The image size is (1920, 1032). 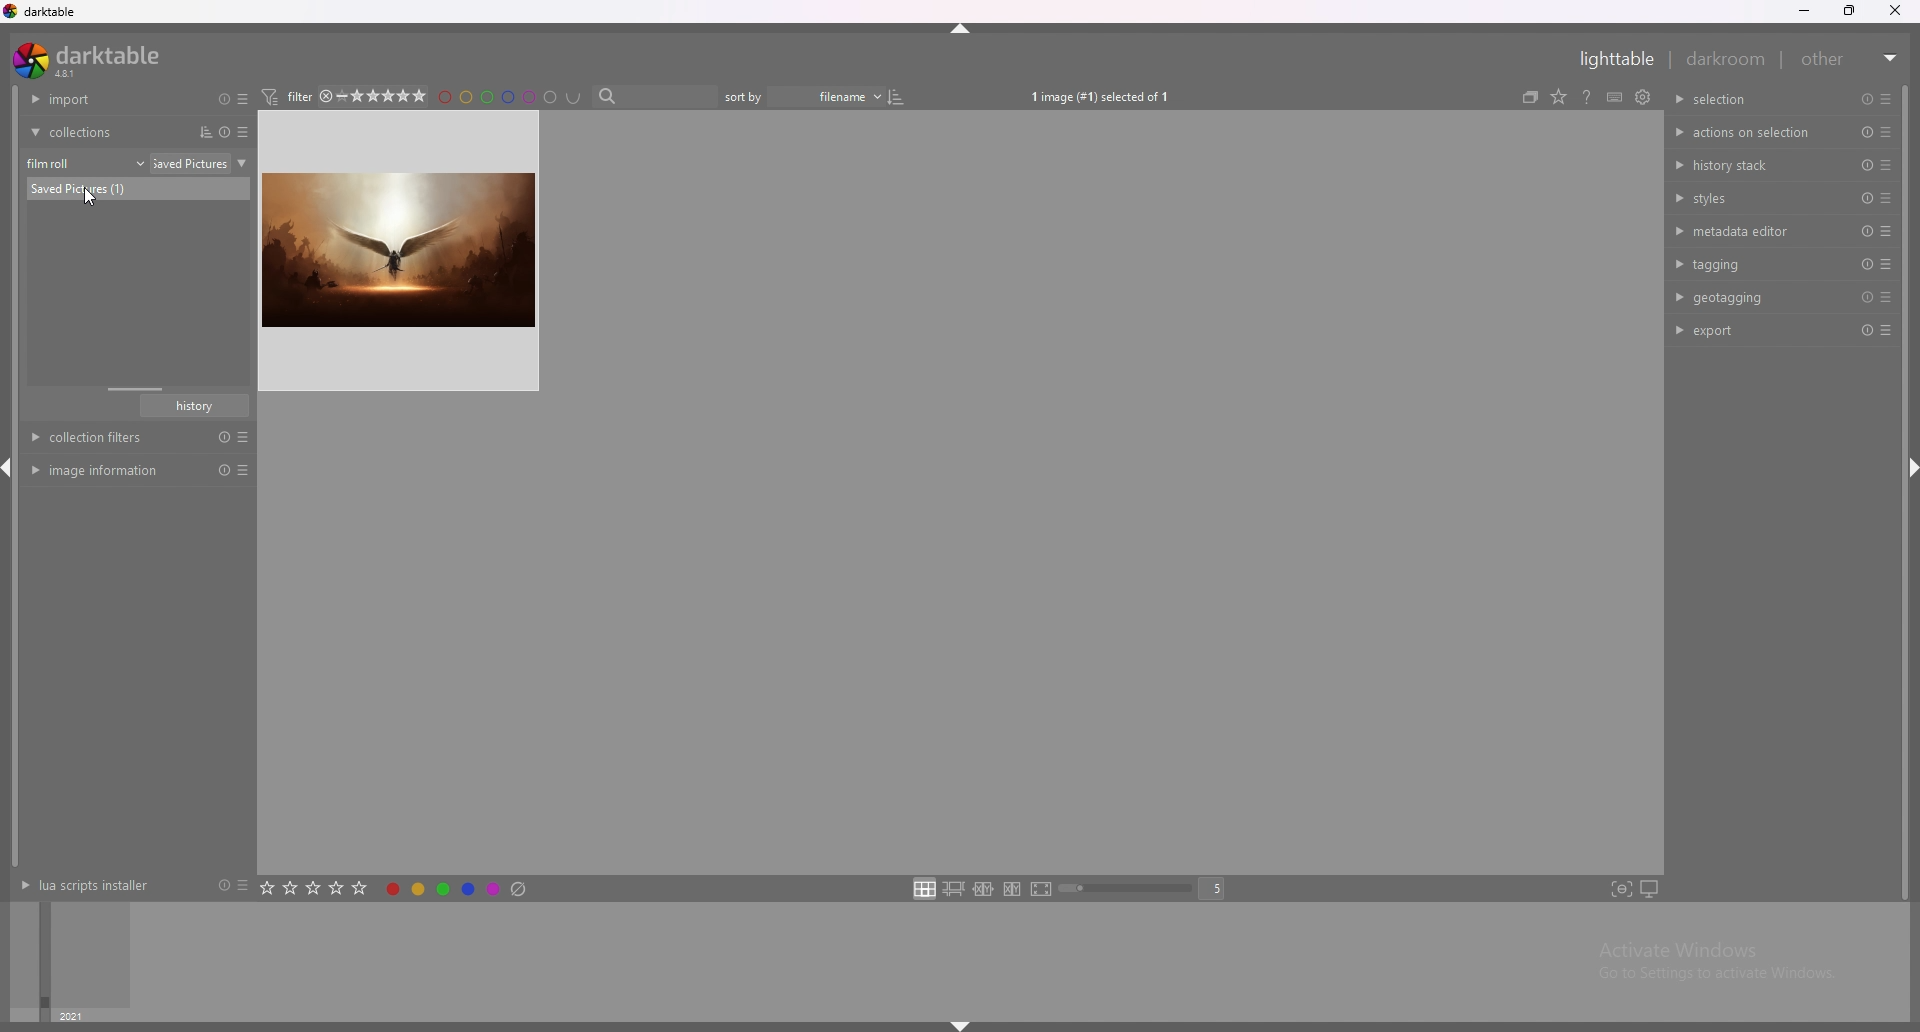 What do you see at coordinates (1886, 231) in the screenshot?
I see `presets` at bounding box center [1886, 231].